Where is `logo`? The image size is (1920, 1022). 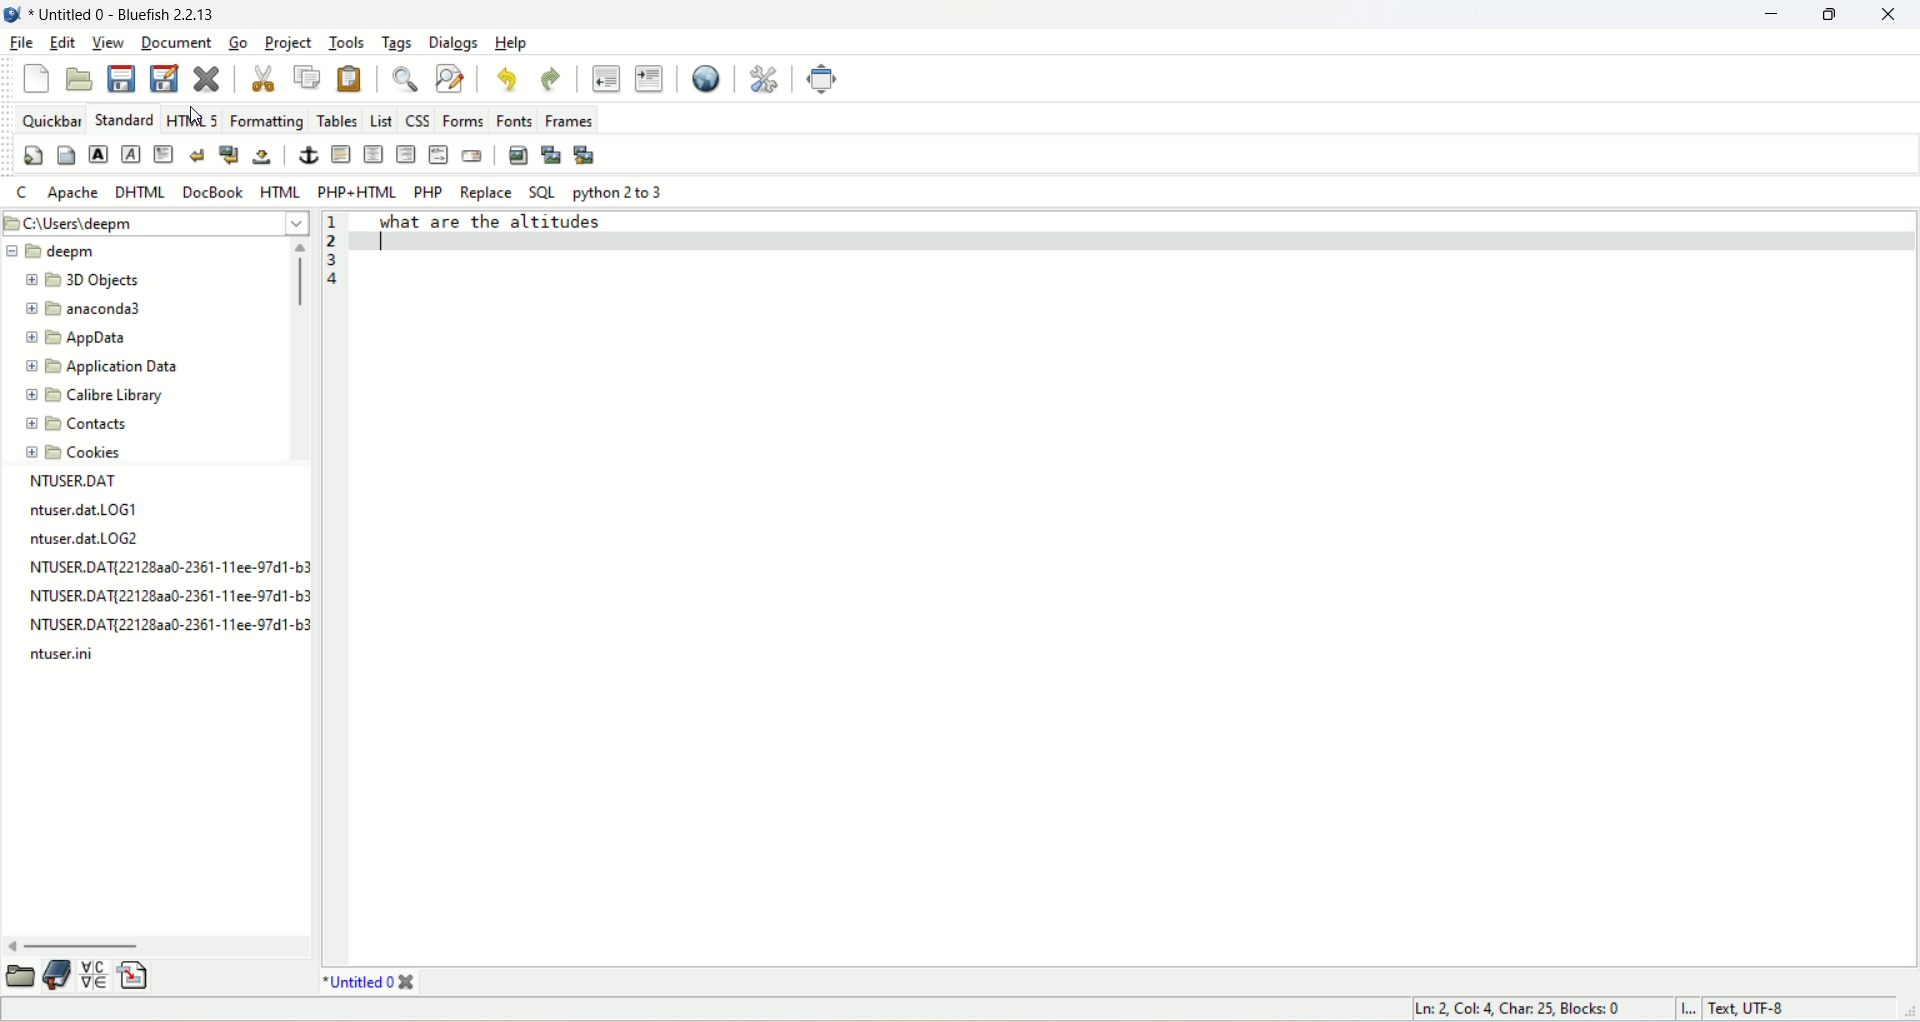
logo is located at coordinates (12, 14).